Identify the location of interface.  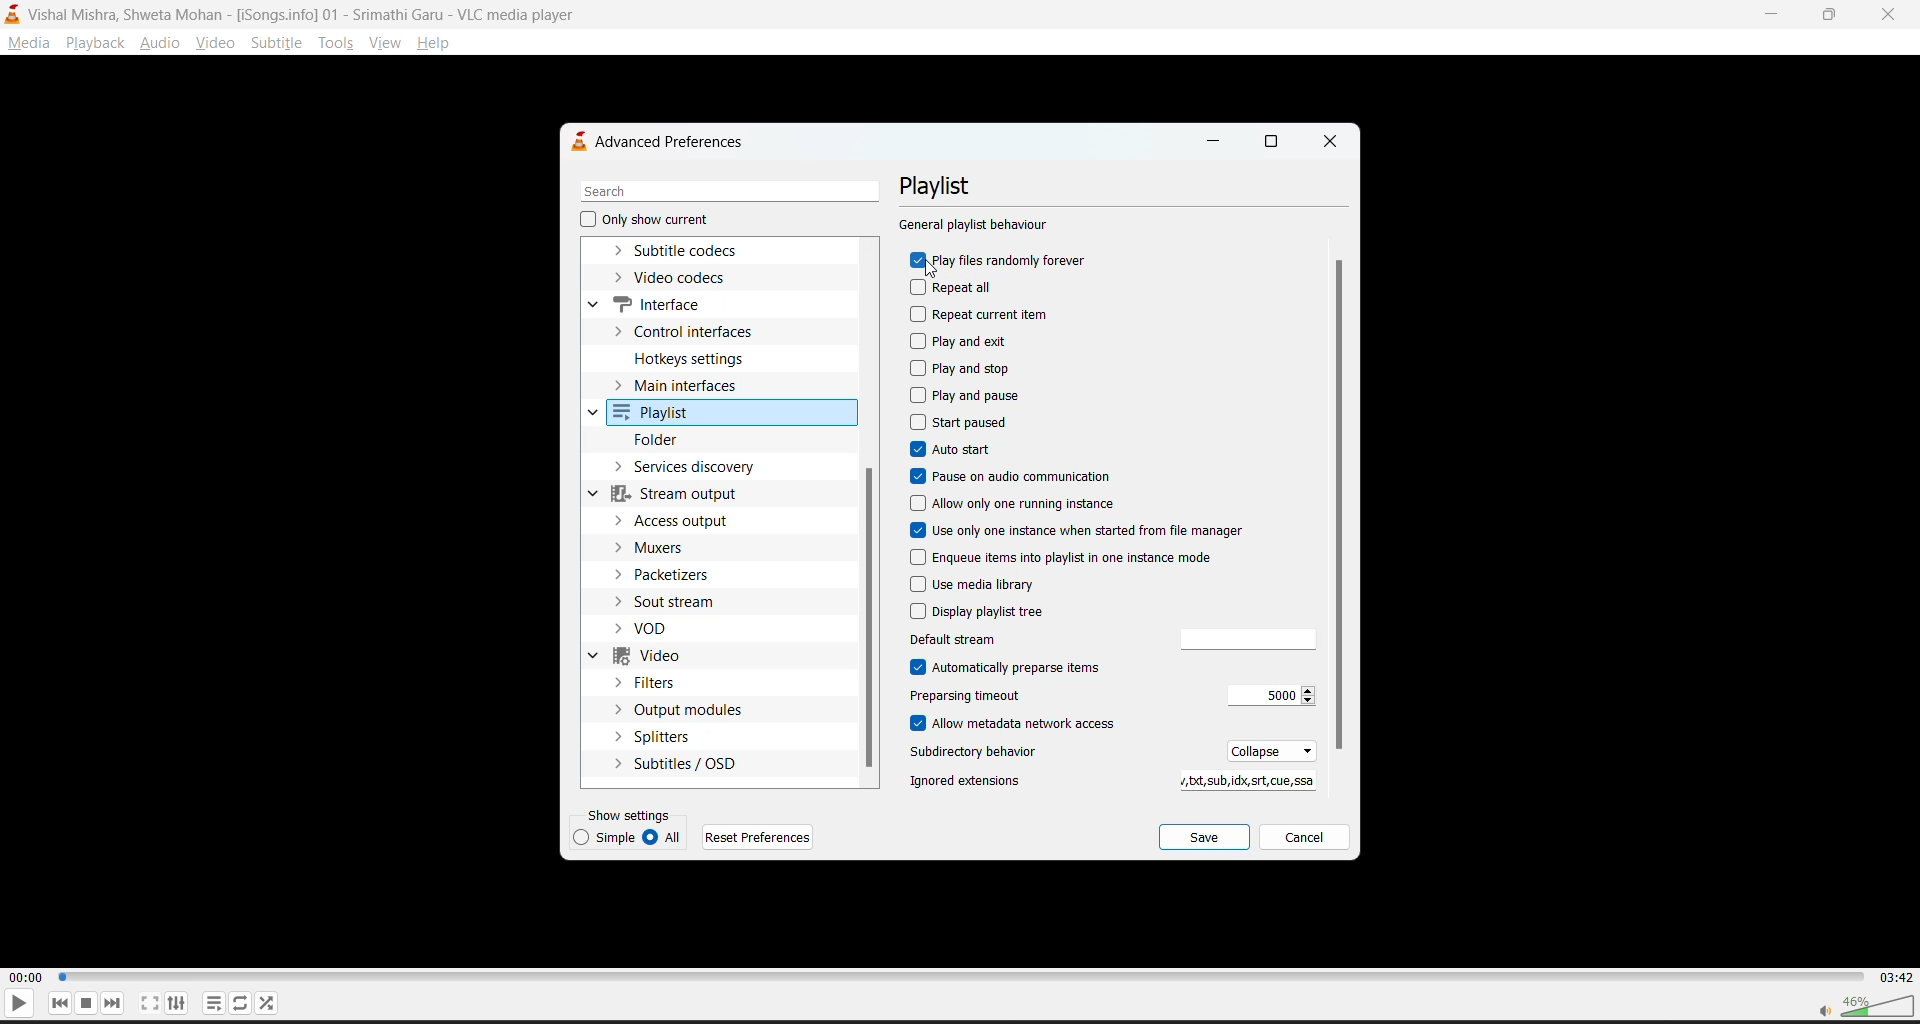
(665, 306).